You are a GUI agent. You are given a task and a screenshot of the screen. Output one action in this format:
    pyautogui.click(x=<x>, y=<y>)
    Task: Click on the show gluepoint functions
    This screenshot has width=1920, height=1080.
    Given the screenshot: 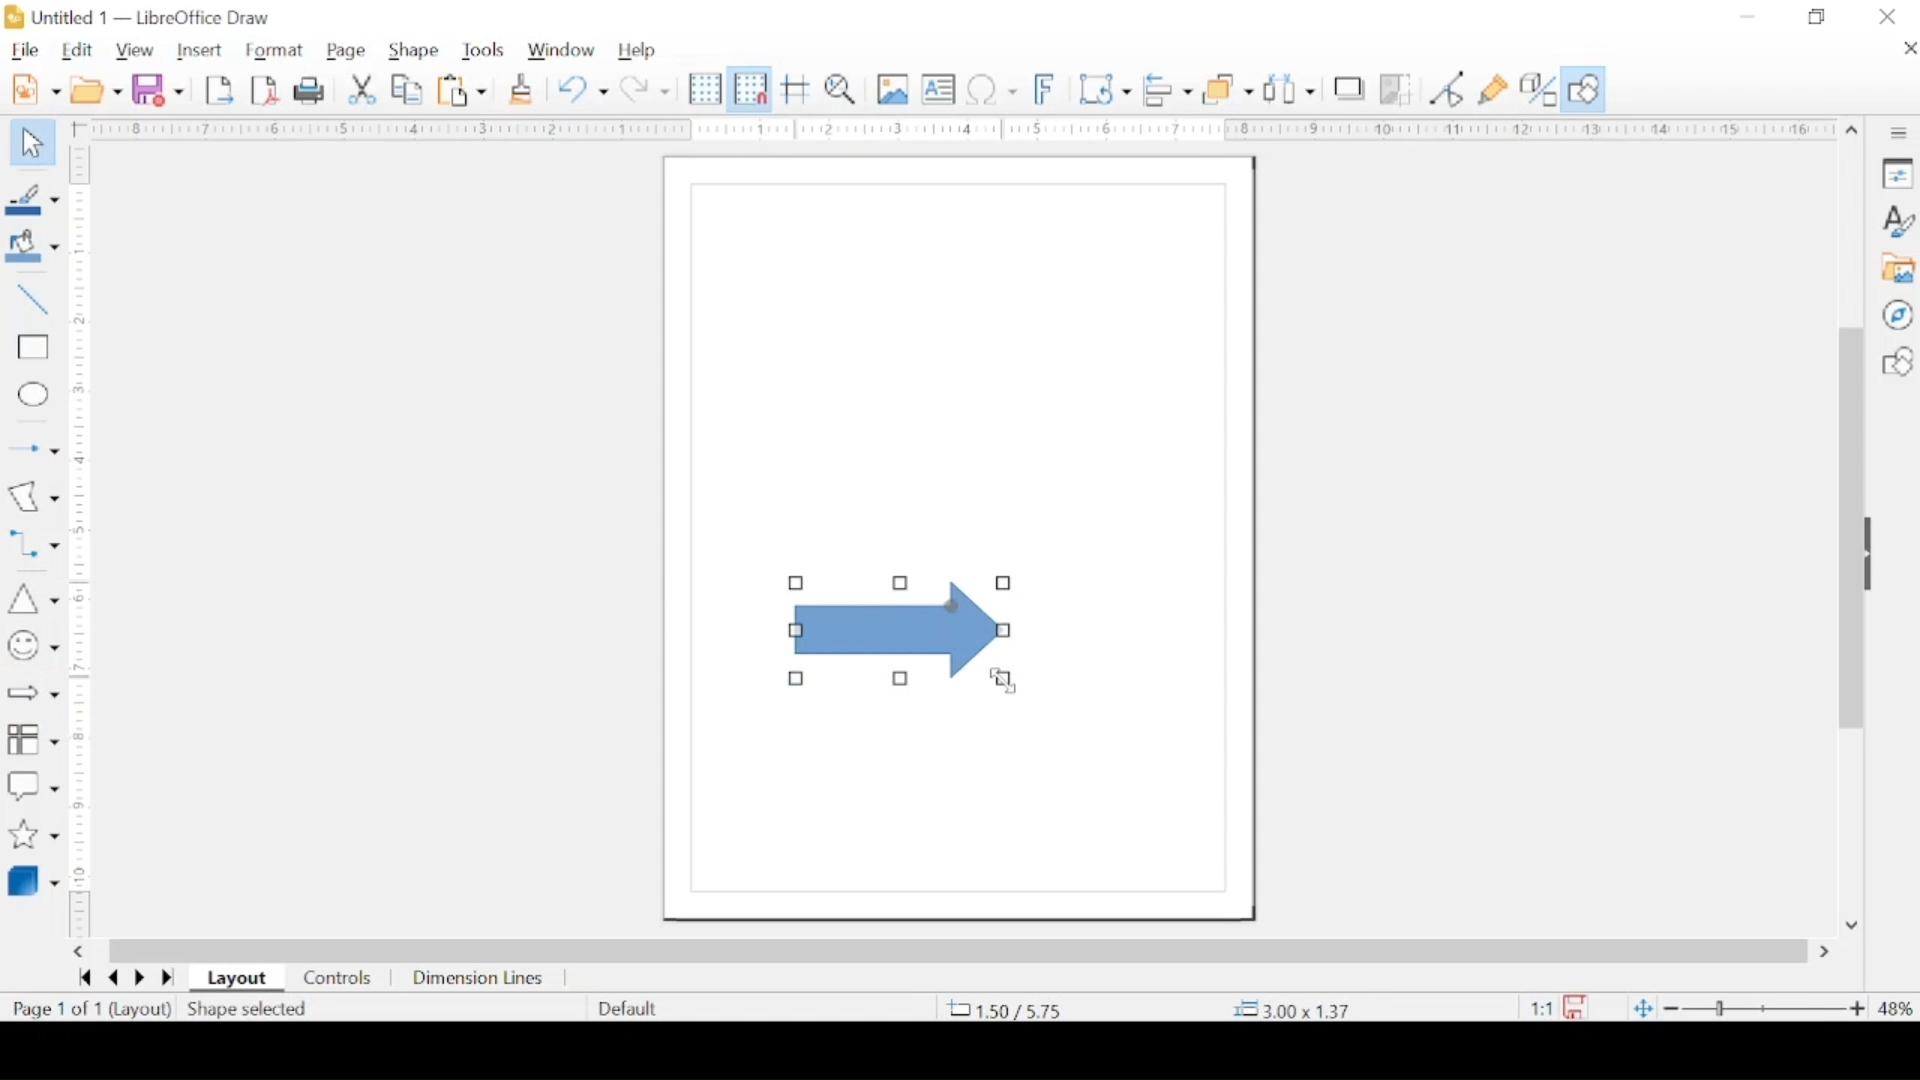 What is the action you would take?
    pyautogui.click(x=1494, y=89)
    